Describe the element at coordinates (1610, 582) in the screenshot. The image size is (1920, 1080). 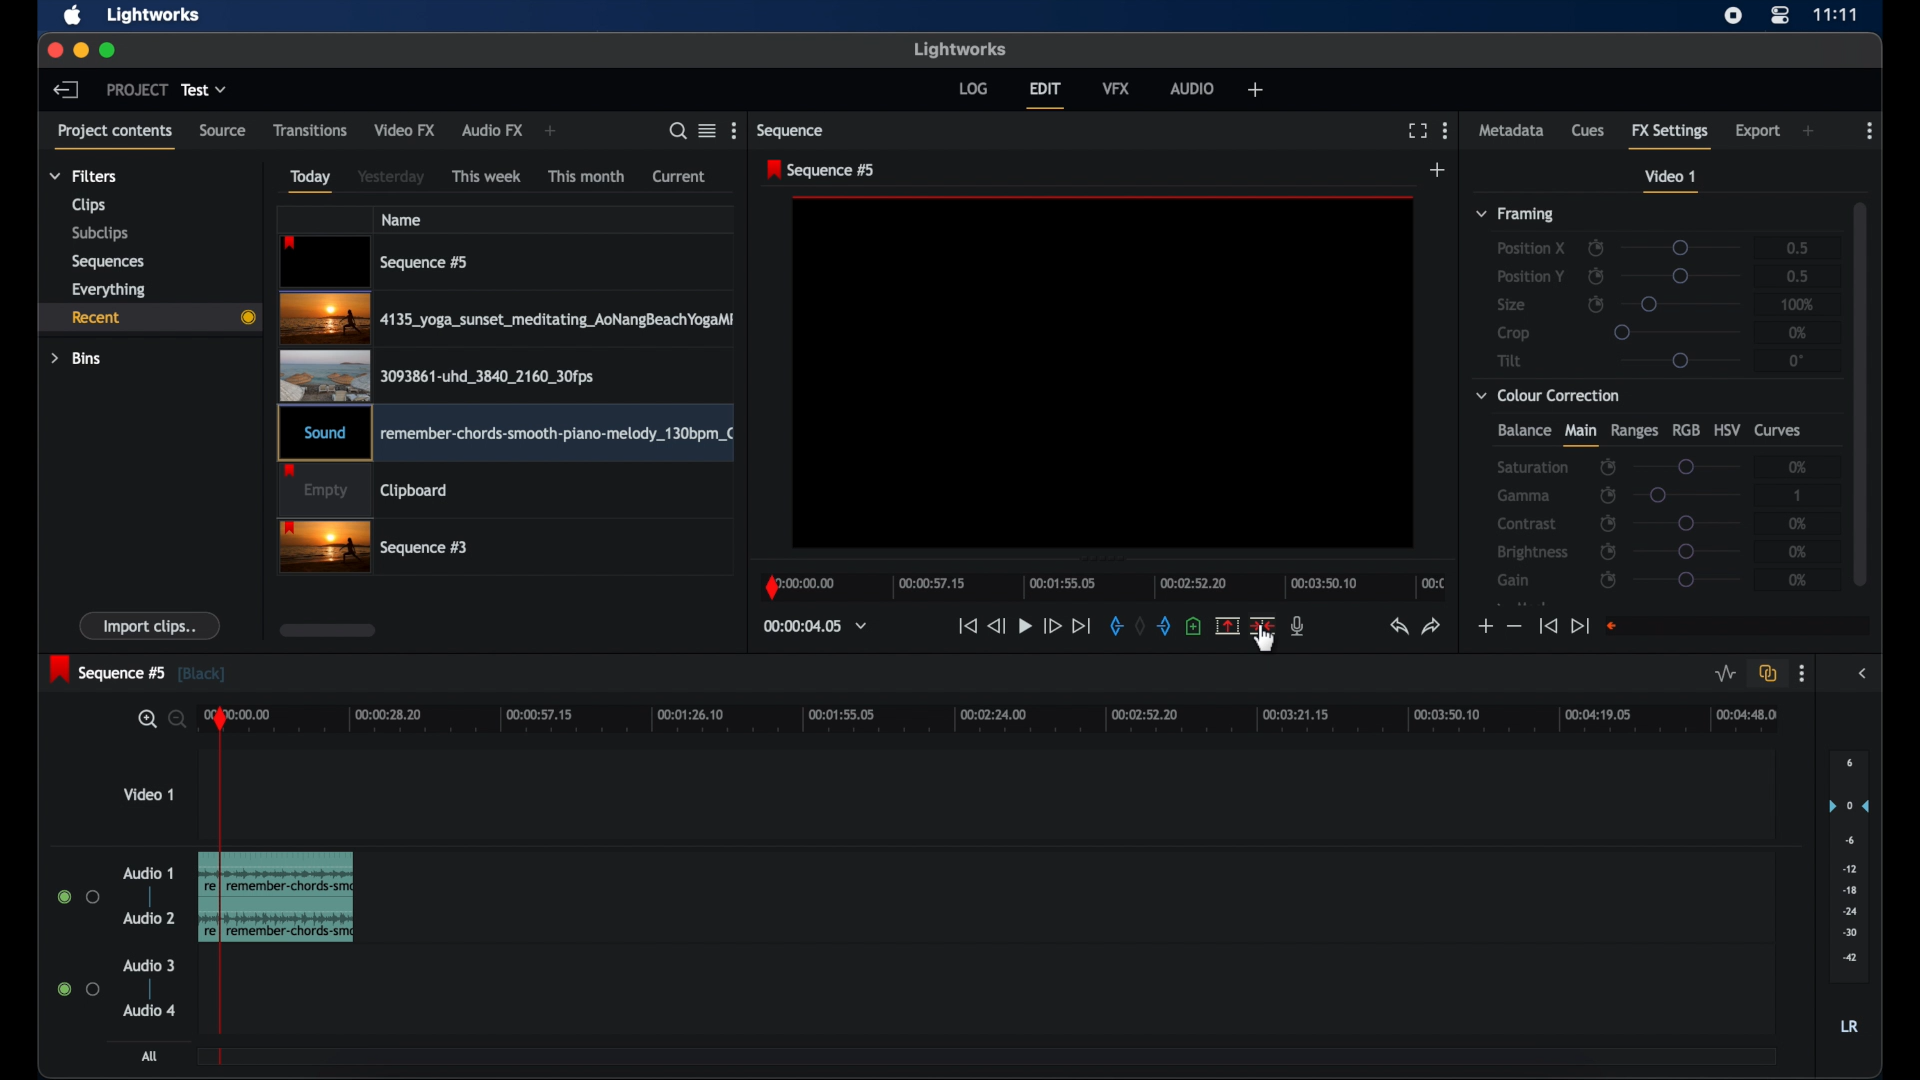
I see `enable/disable keyframes` at that location.